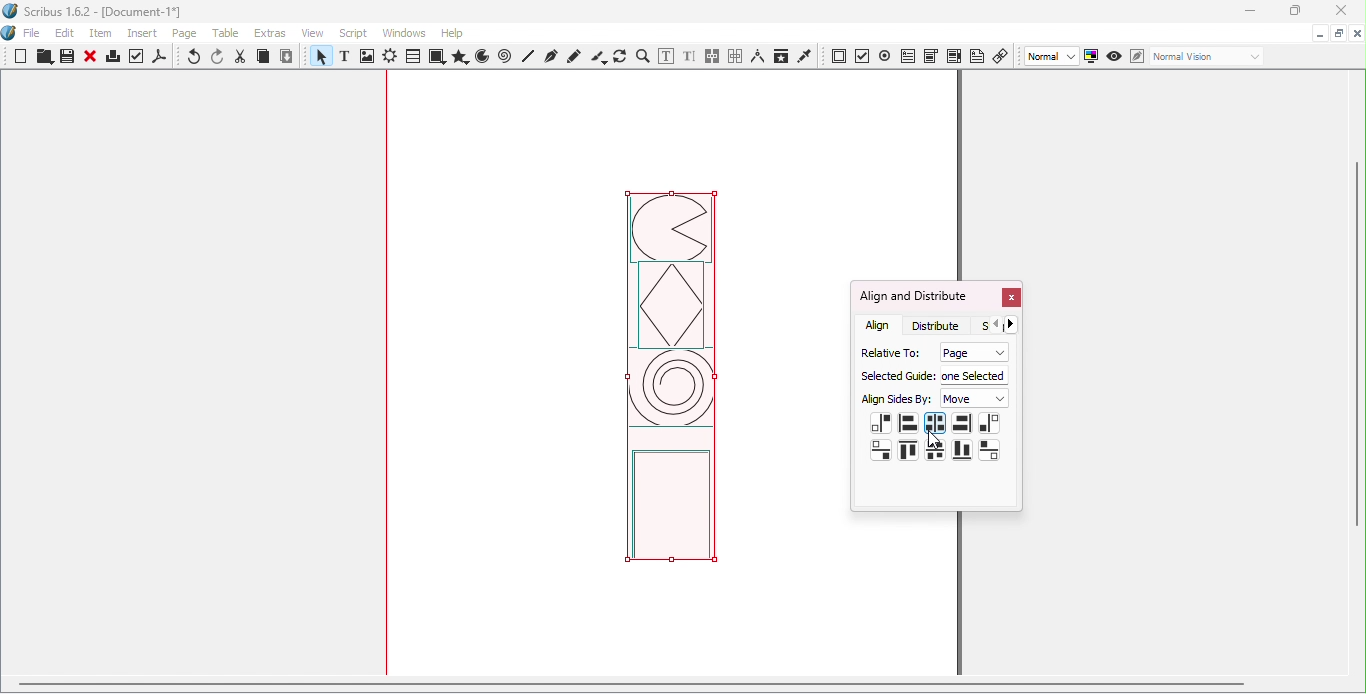  What do you see at coordinates (885, 55) in the screenshot?
I see `PDF radio button` at bounding box center [885, 55].